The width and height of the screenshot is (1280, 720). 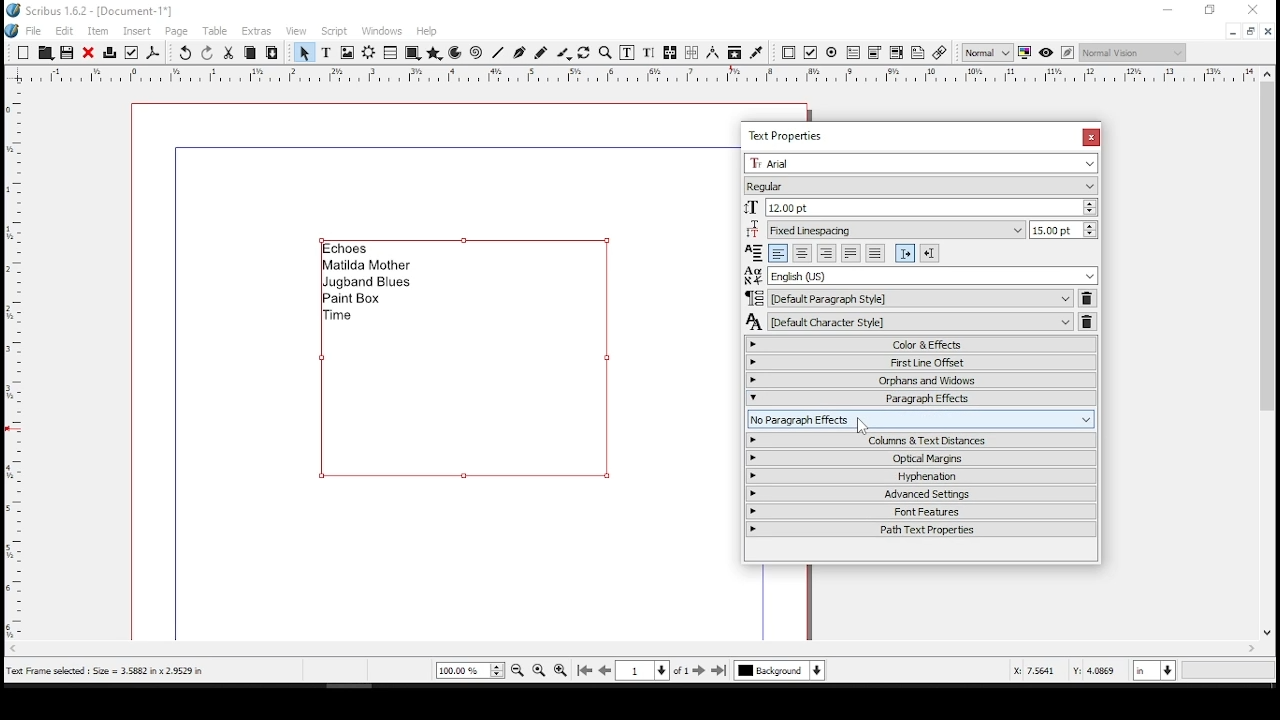 What do you see at coordinates (921, 476) in the screenshot?
I see `hyphenation` at bounding box center [921, 476].